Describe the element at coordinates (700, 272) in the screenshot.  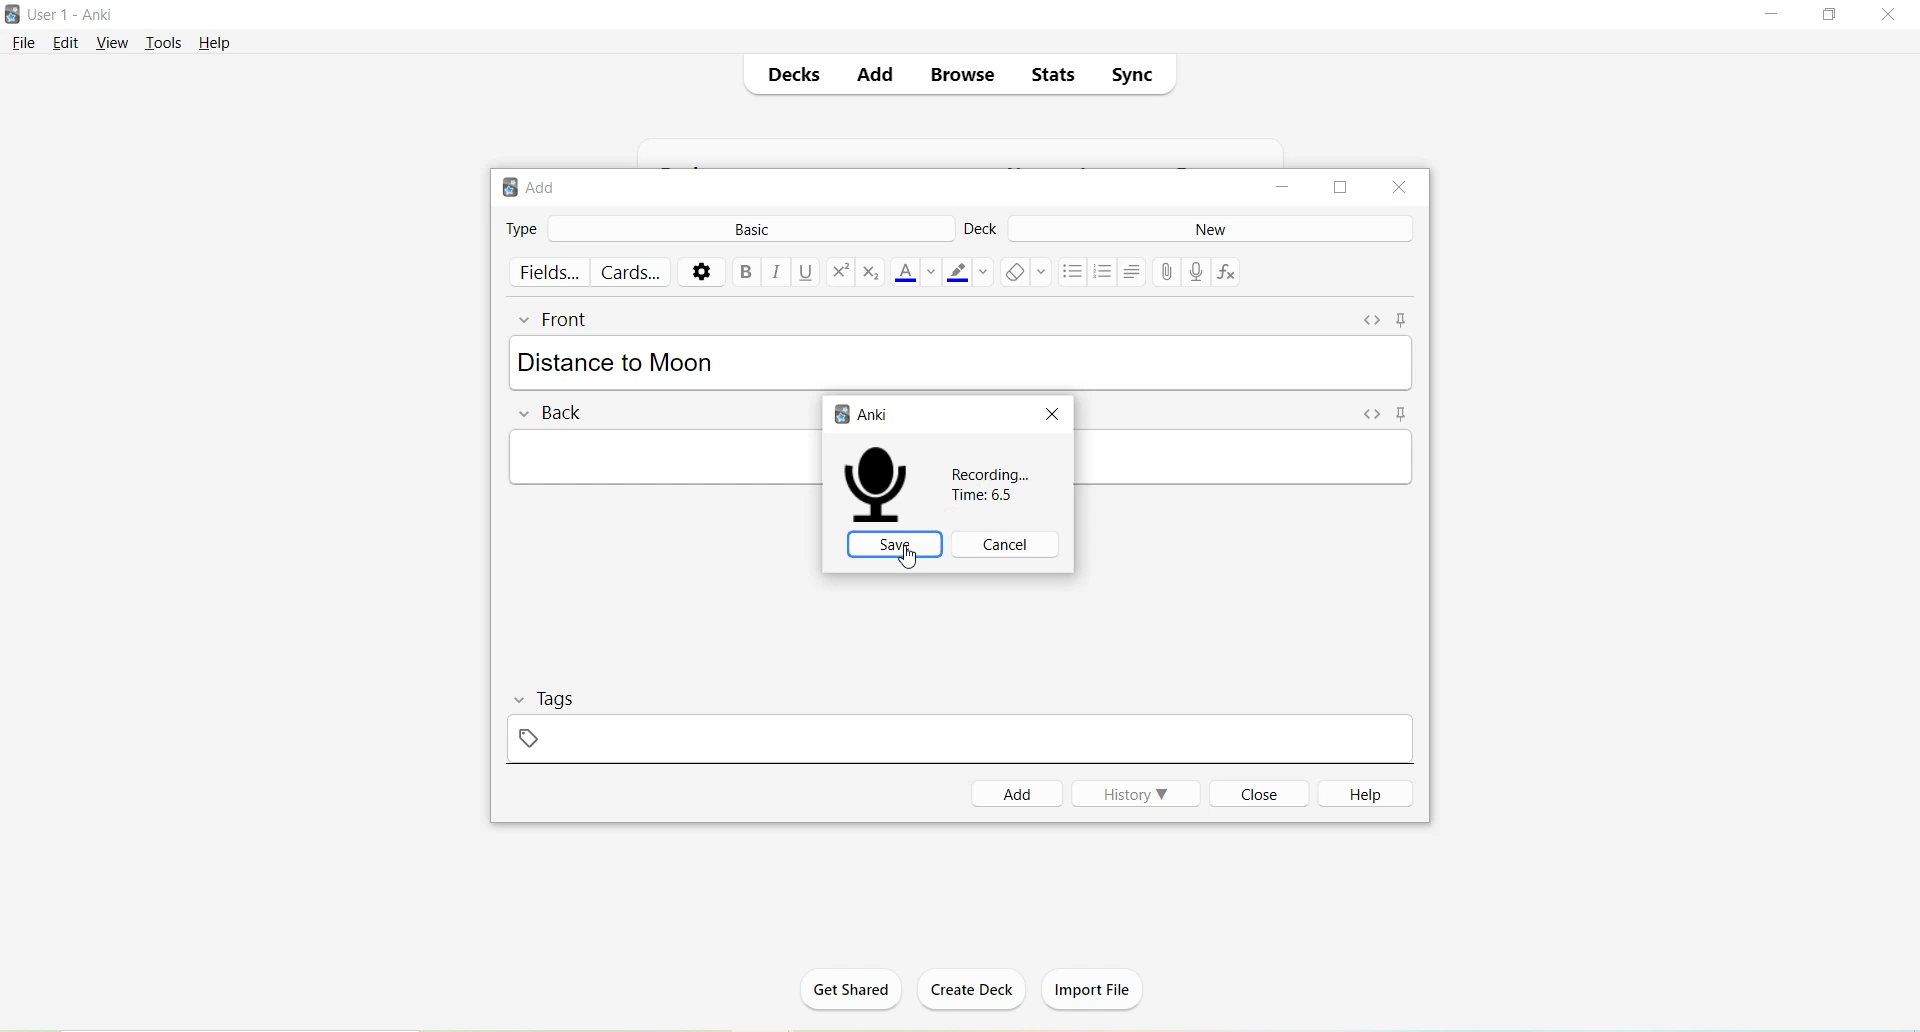
I see `Options` at that location.